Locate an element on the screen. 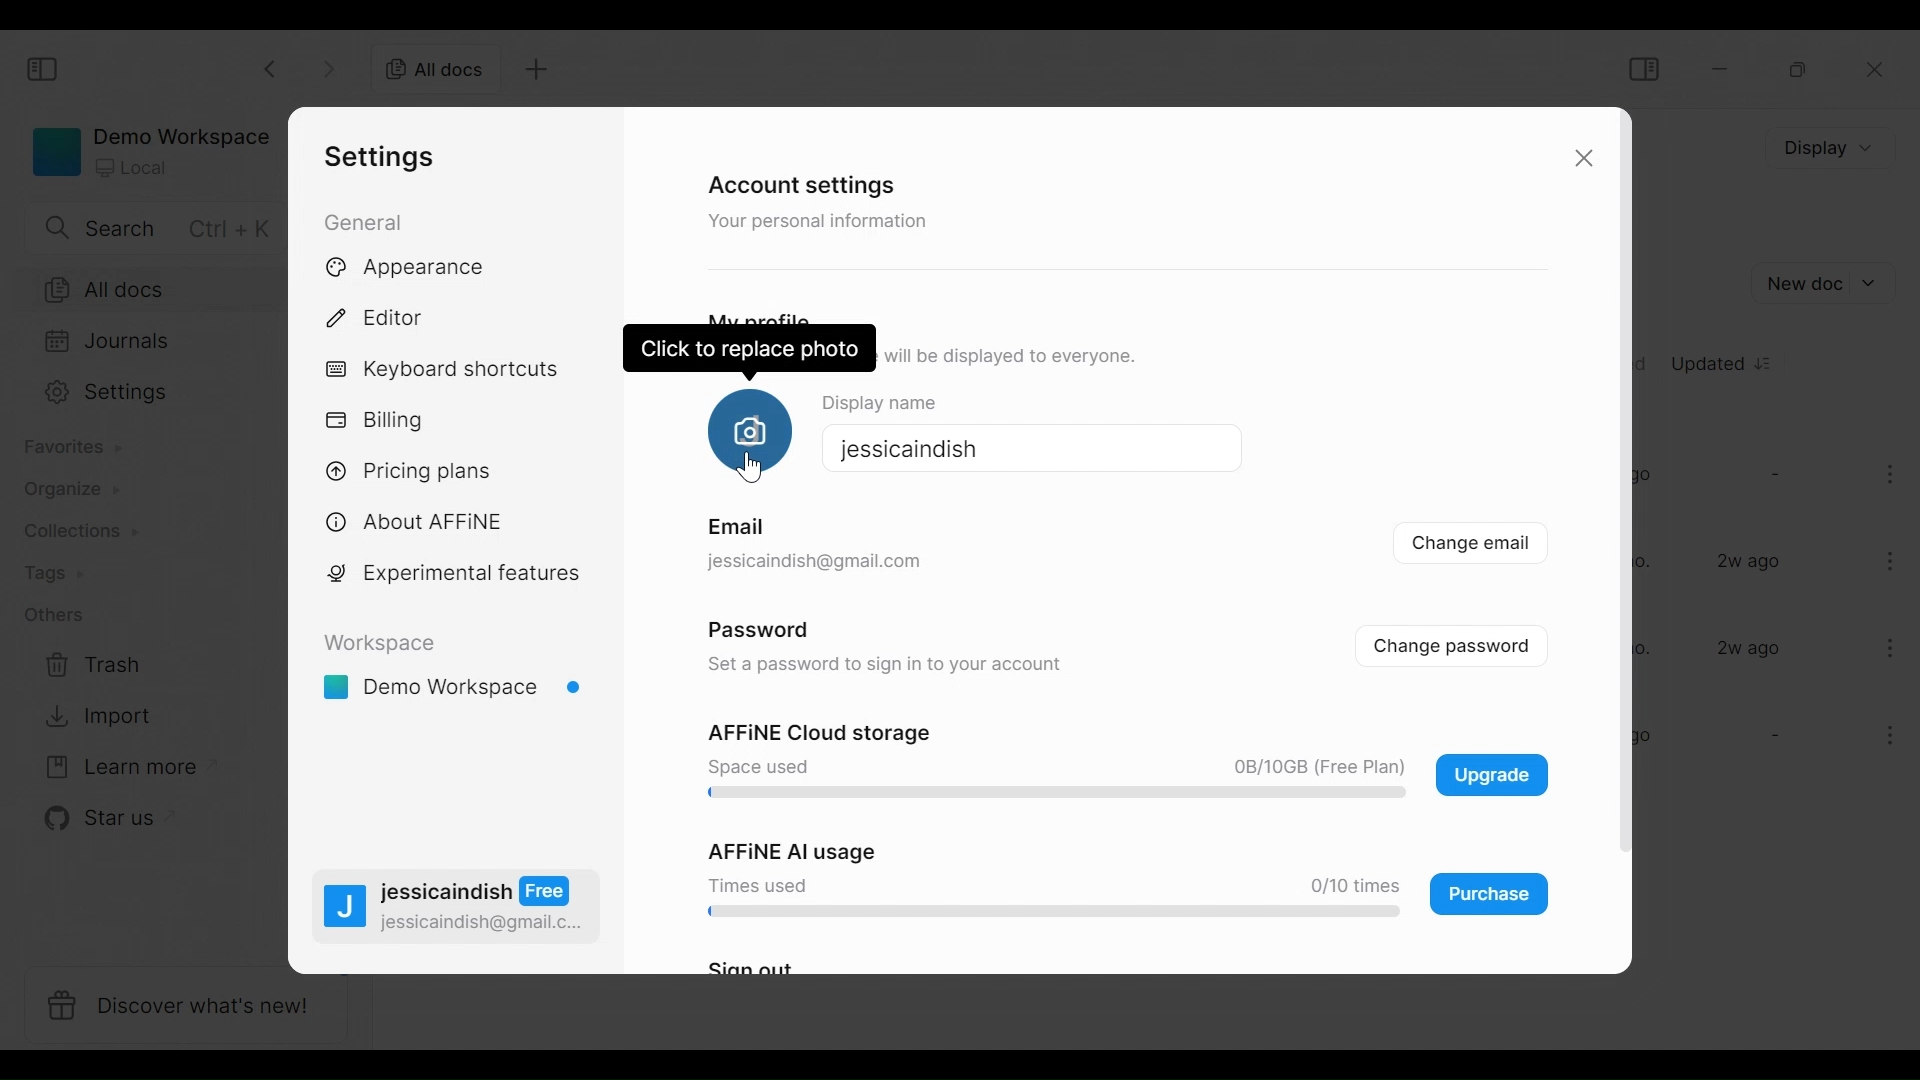 This screenshot has height=1080, width=1920. Add New document is located at coordinates (1826, 283).